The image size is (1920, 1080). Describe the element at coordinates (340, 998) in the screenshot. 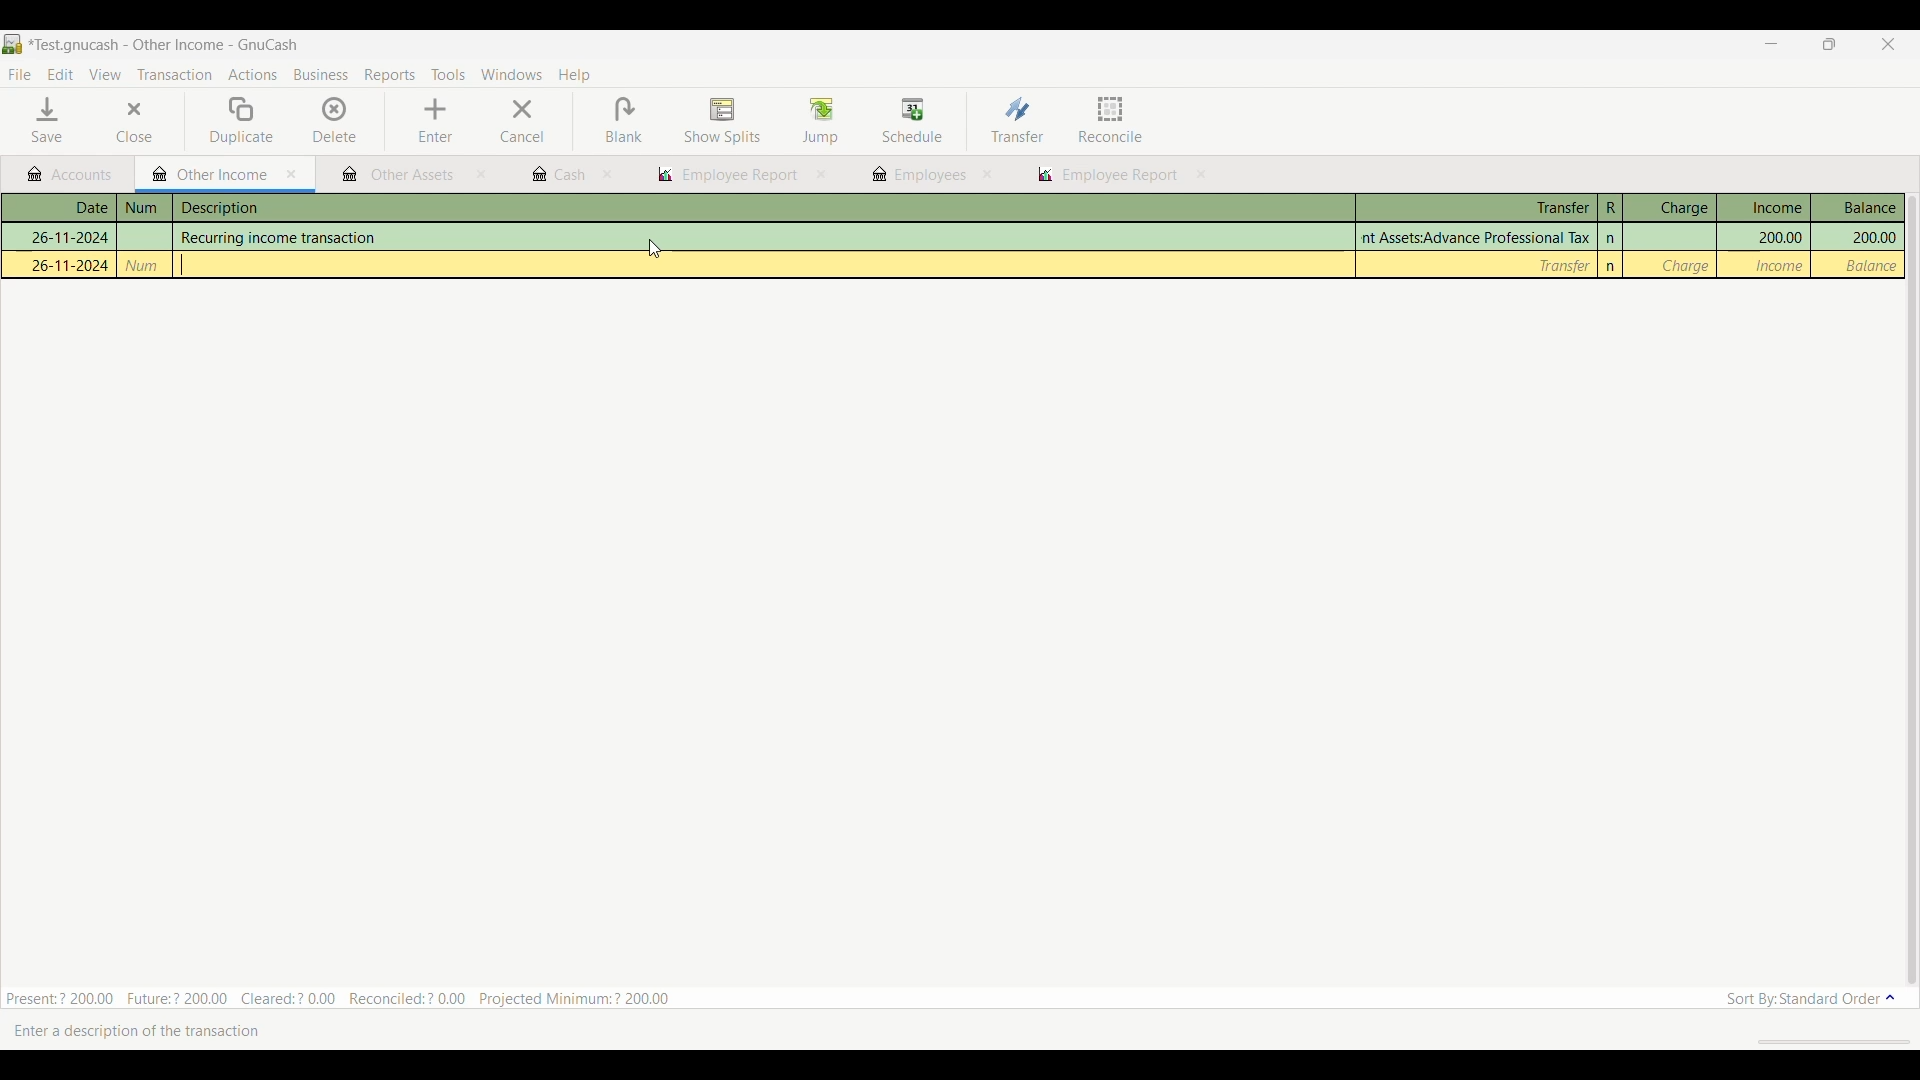

I see `Summary of current tab` at that location.